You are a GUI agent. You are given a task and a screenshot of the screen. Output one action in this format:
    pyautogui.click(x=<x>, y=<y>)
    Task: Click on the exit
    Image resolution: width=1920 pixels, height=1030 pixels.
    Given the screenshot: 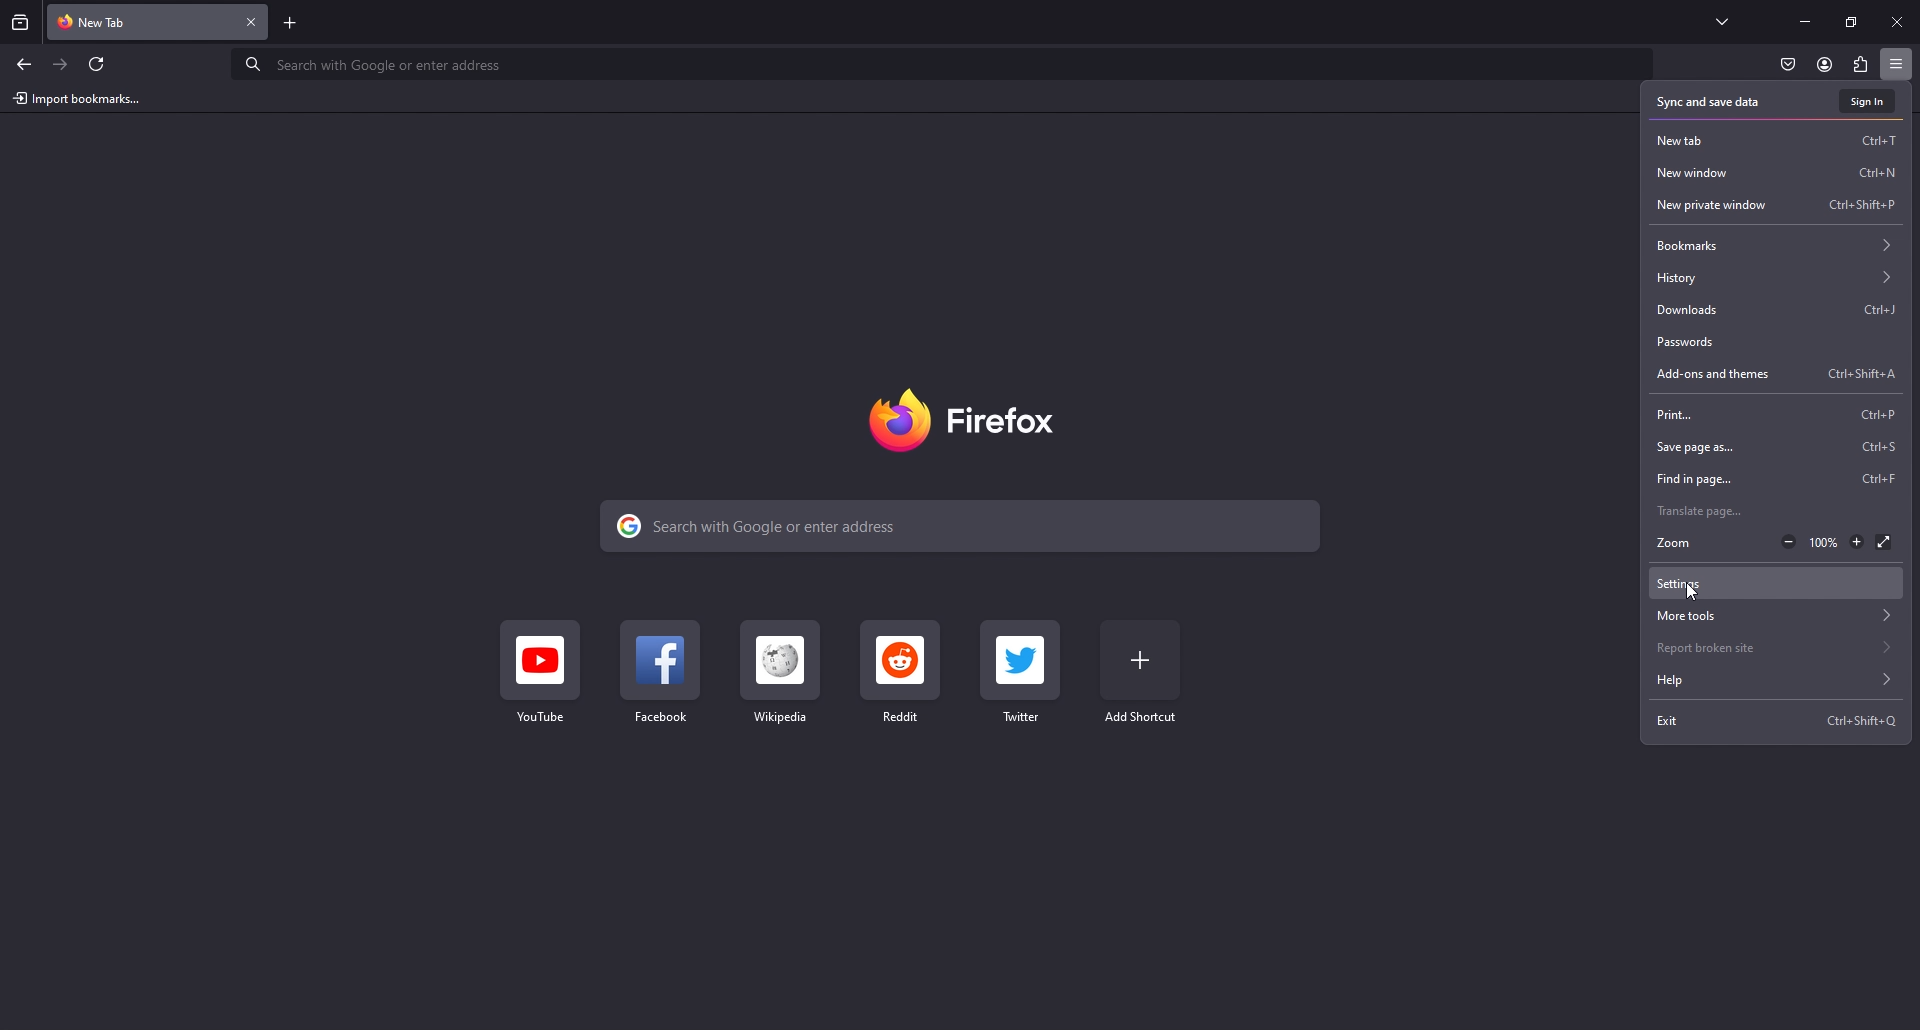 What is the action you would take?
    pyautogui.click(x=1781, y=721)
    